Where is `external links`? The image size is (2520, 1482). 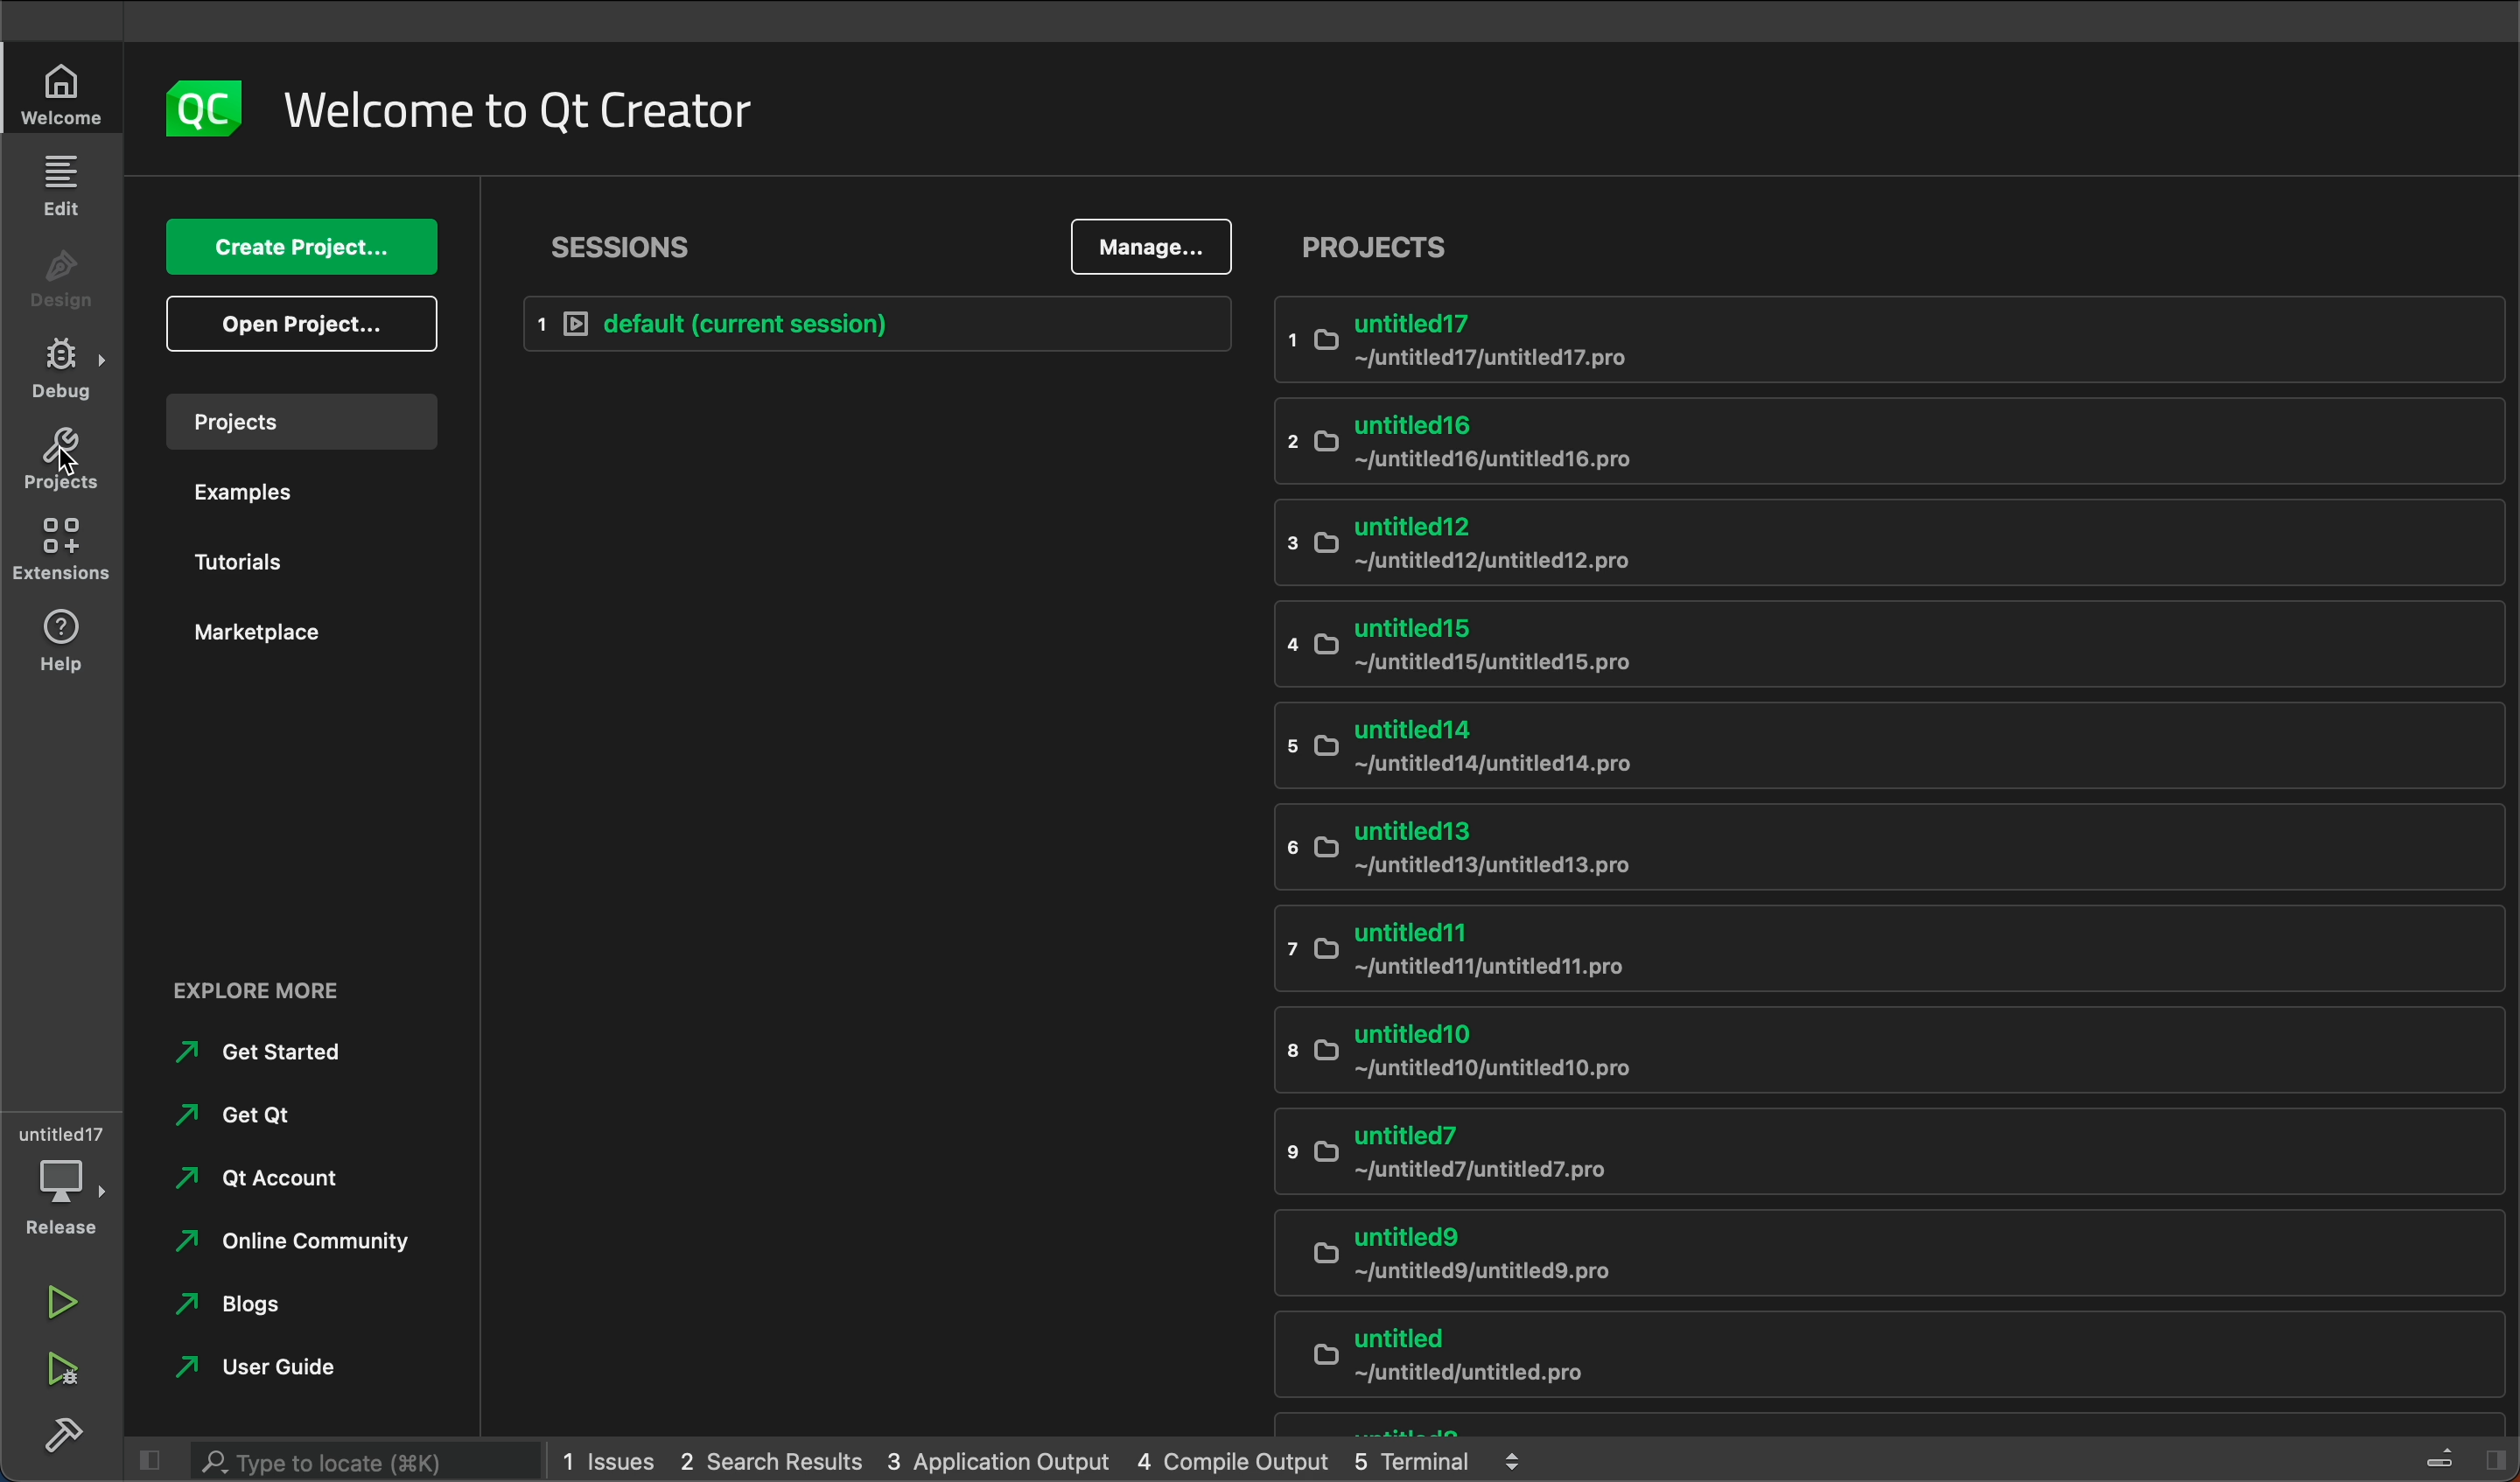 external links is located at coordinates (314, 987).